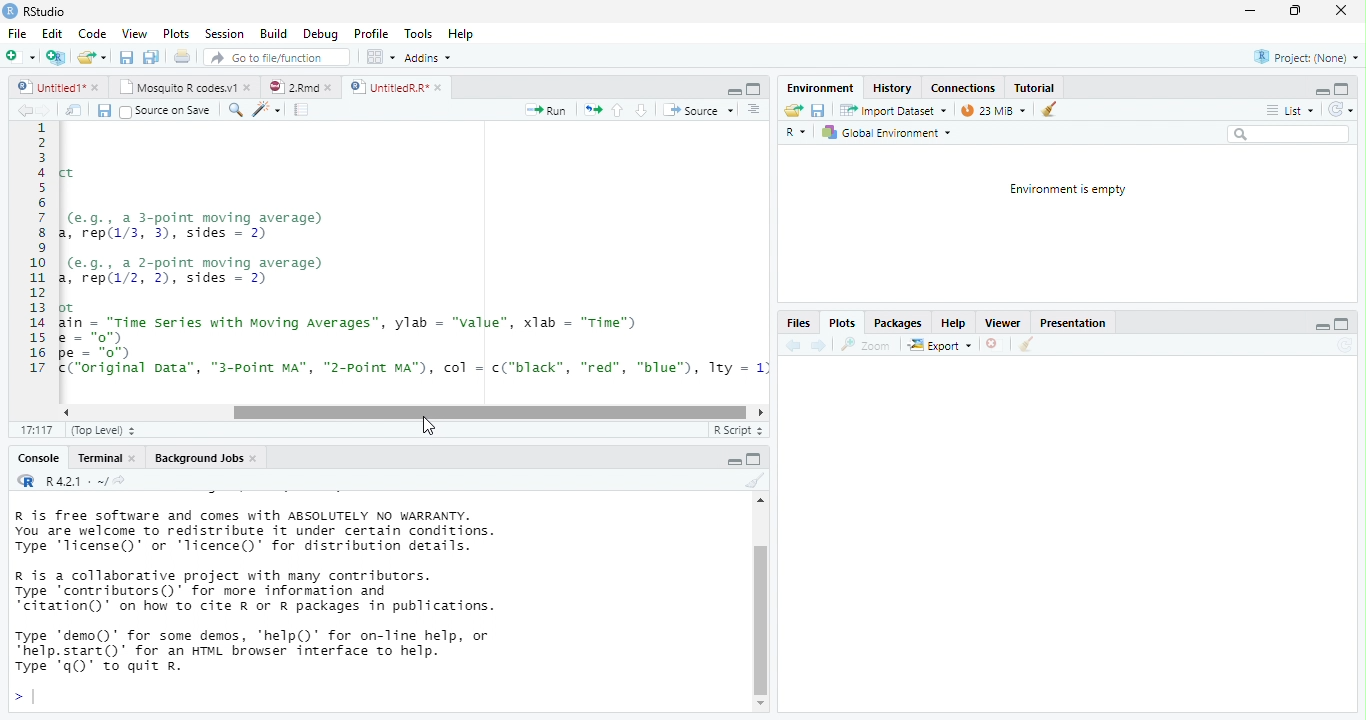  What do you see at coordinates (819, 345) in the screenshot?
I see `next` at bounding box center [819, 345].